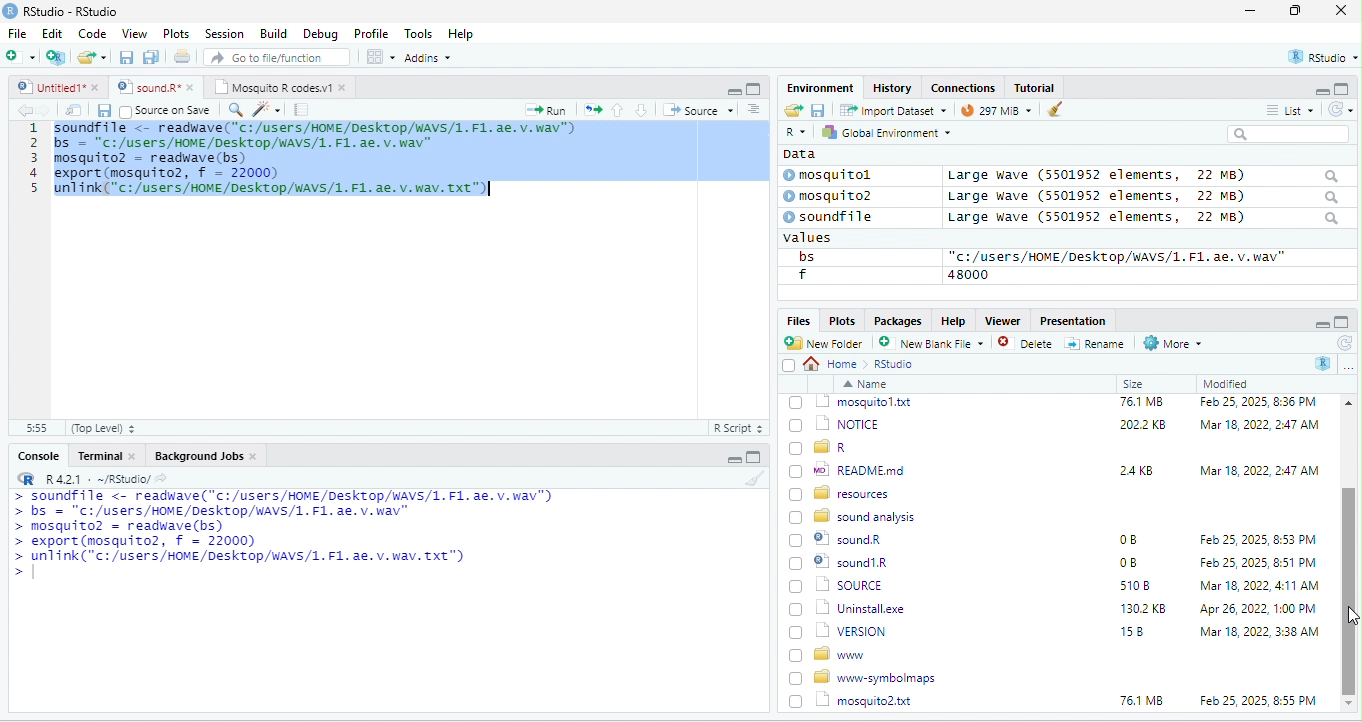 Image resolution: width=1362 pixels, height=722 pixels. I want to click on  Name, so click(869, 386).